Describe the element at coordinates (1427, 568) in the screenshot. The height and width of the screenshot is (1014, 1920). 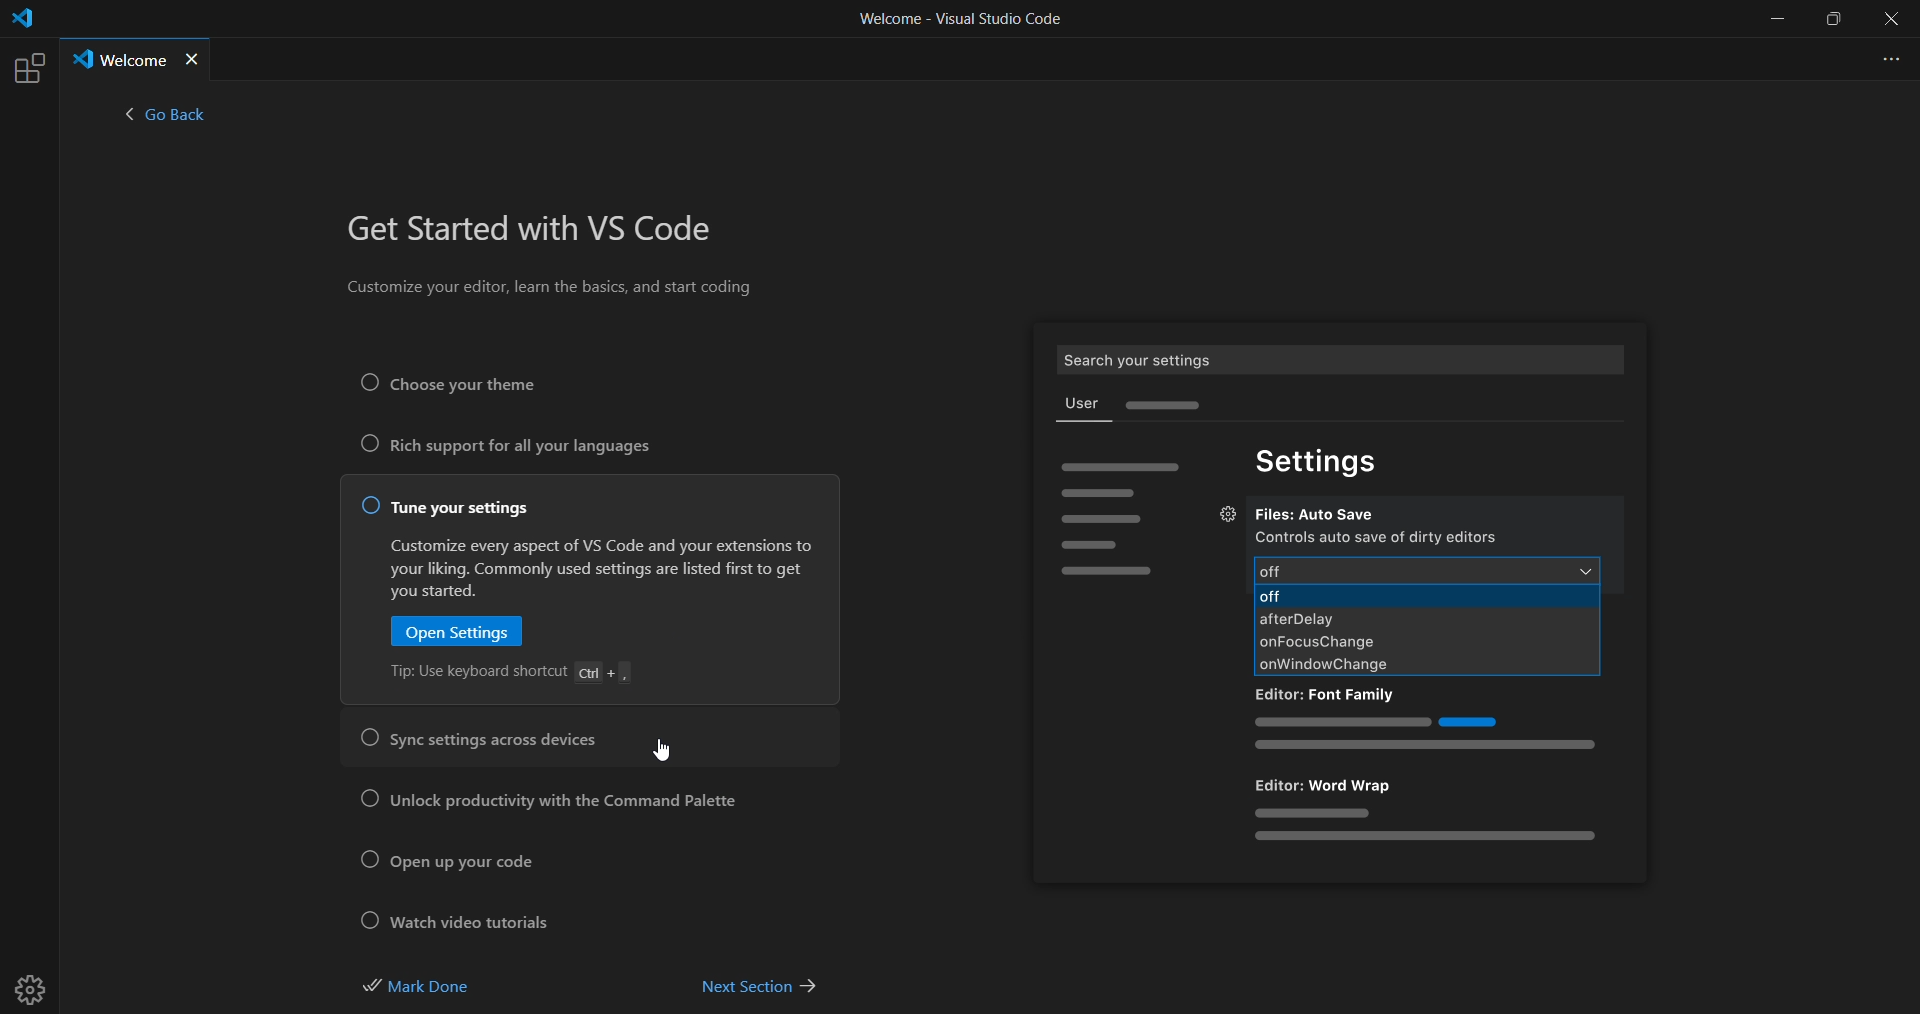
I see `off` at that location.